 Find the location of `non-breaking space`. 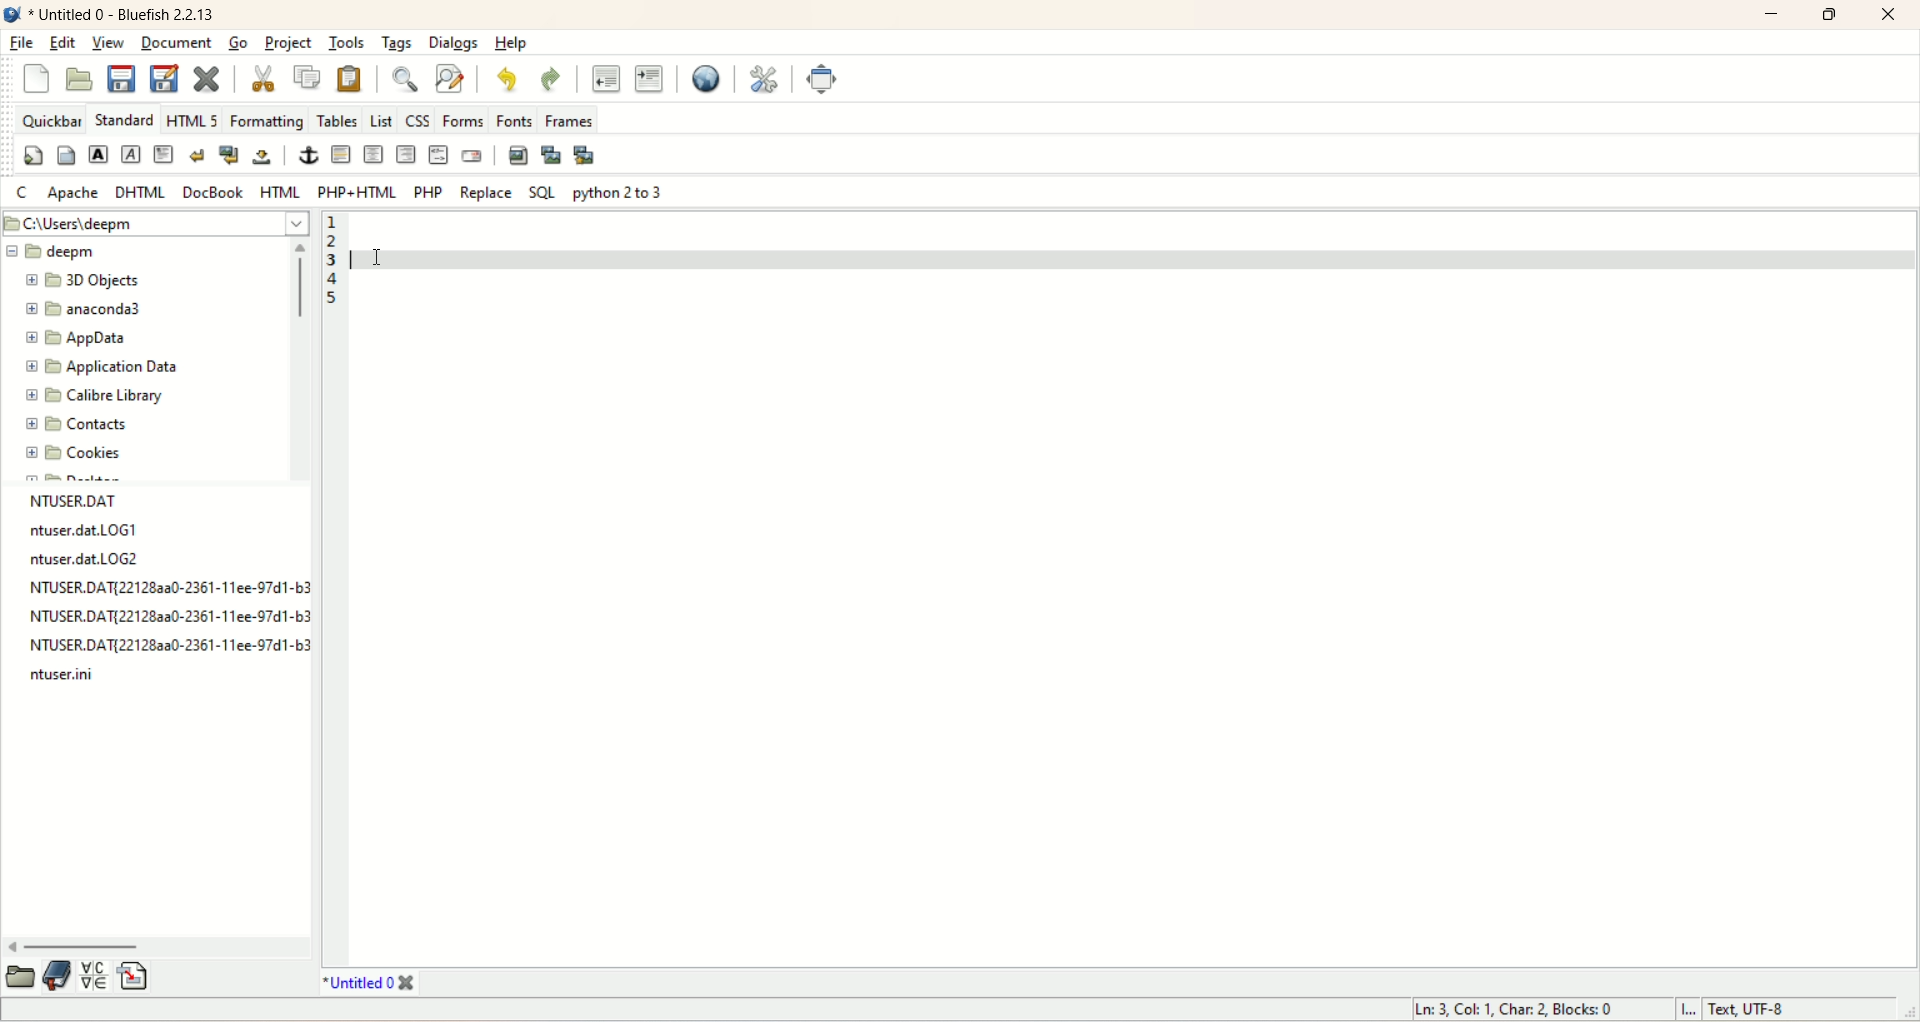

non-breaking space is located at coordinates (263, 160).